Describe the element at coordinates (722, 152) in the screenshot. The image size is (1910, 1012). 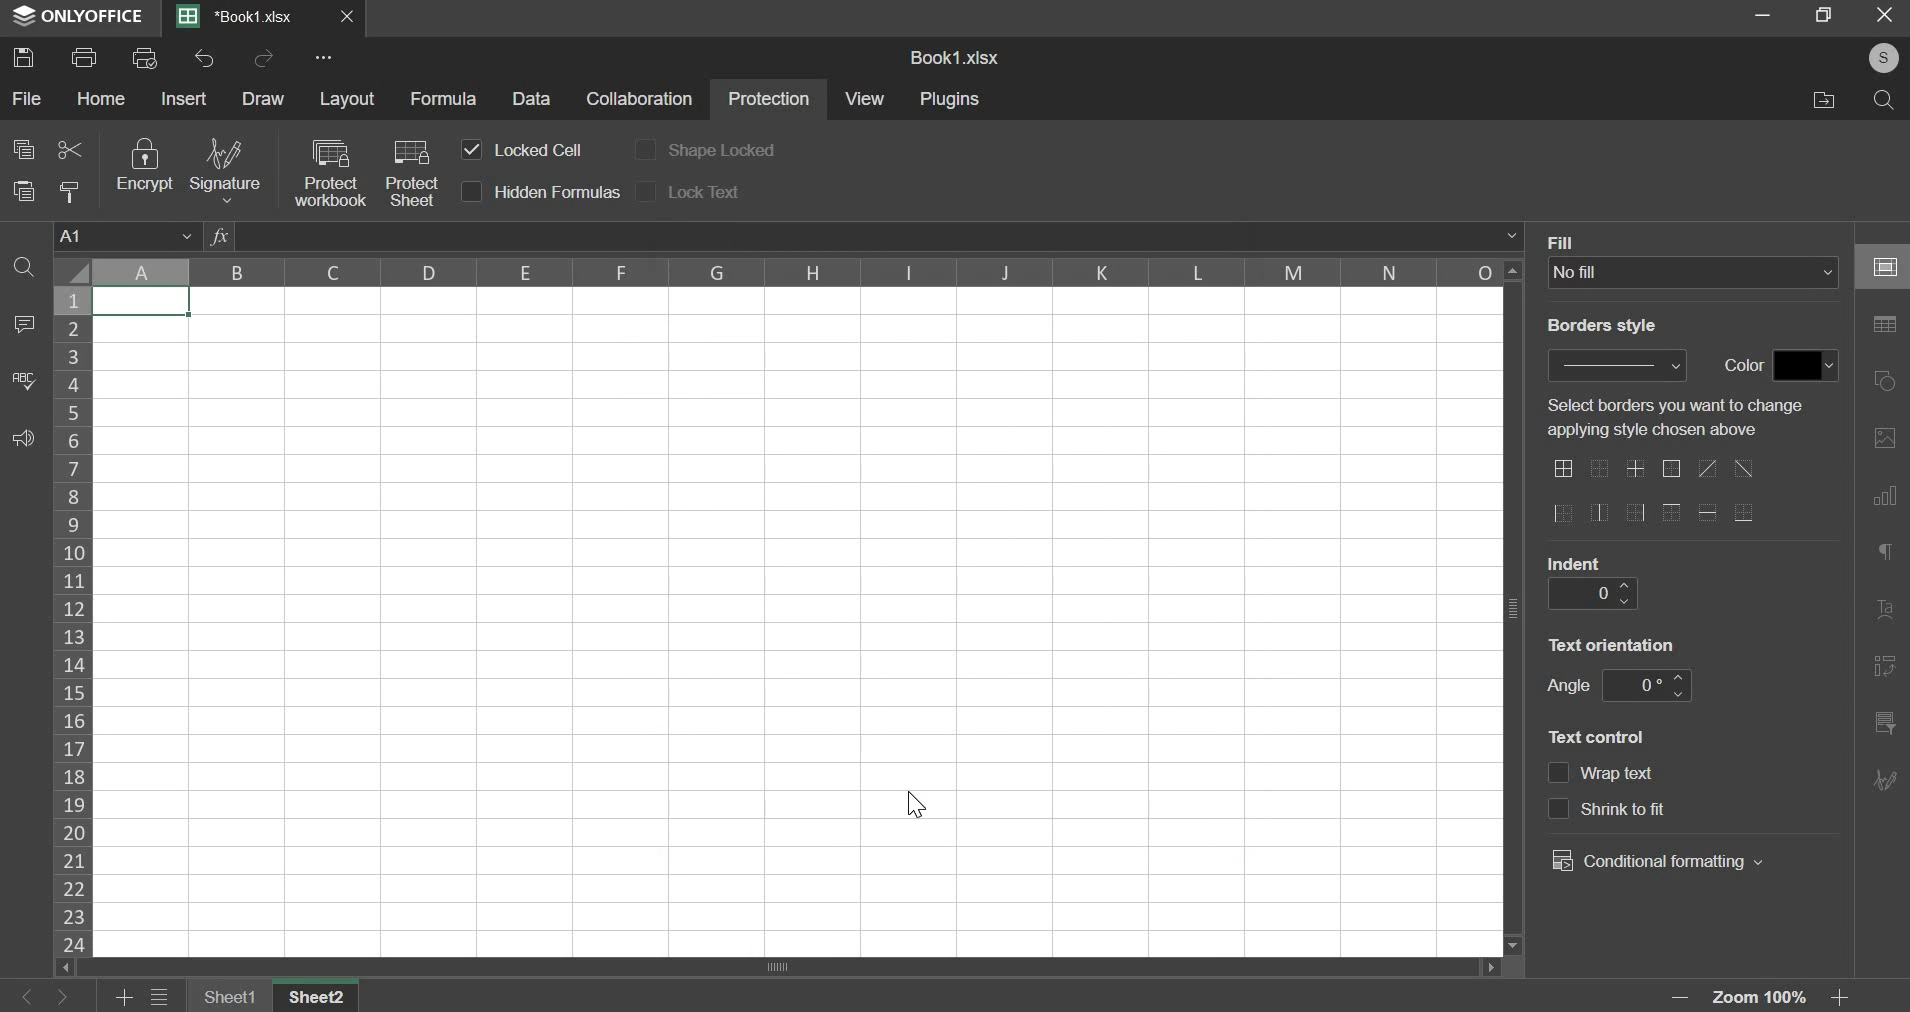
I see `shape locked` at that location.